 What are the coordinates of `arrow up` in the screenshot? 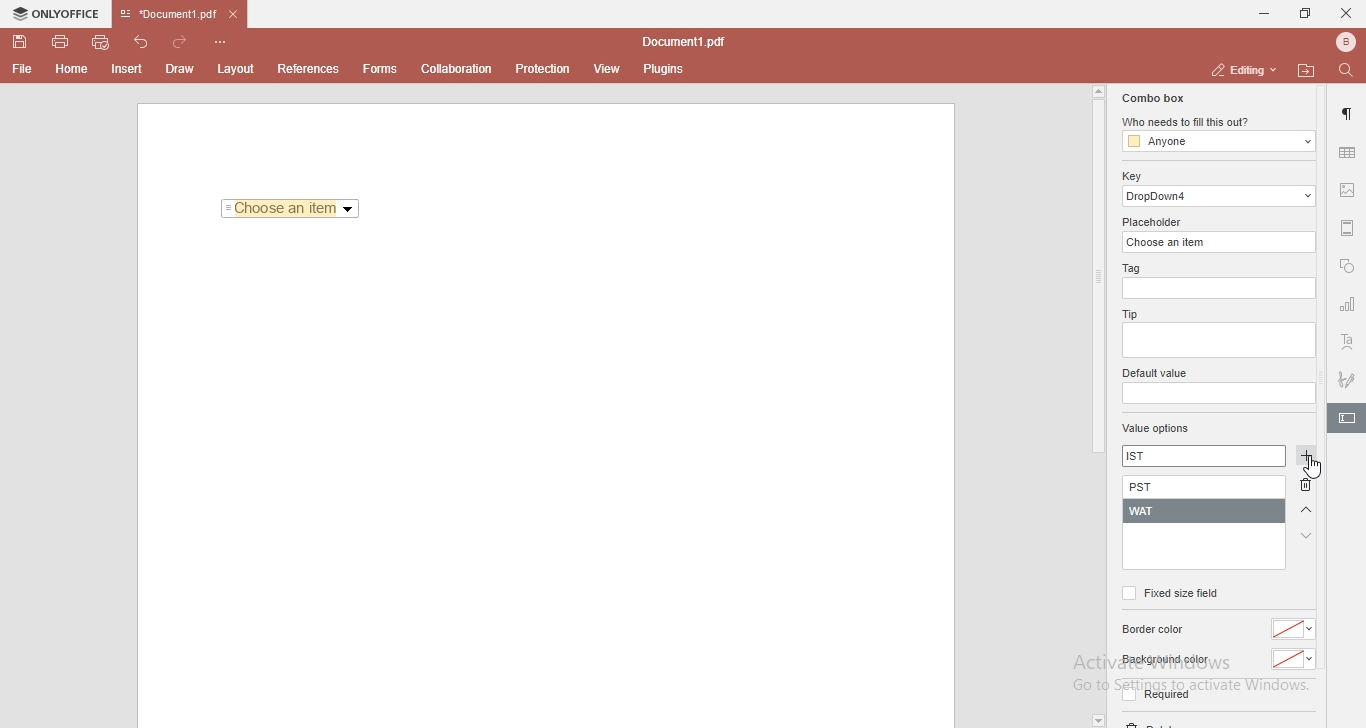 It's located at (1307, 511).